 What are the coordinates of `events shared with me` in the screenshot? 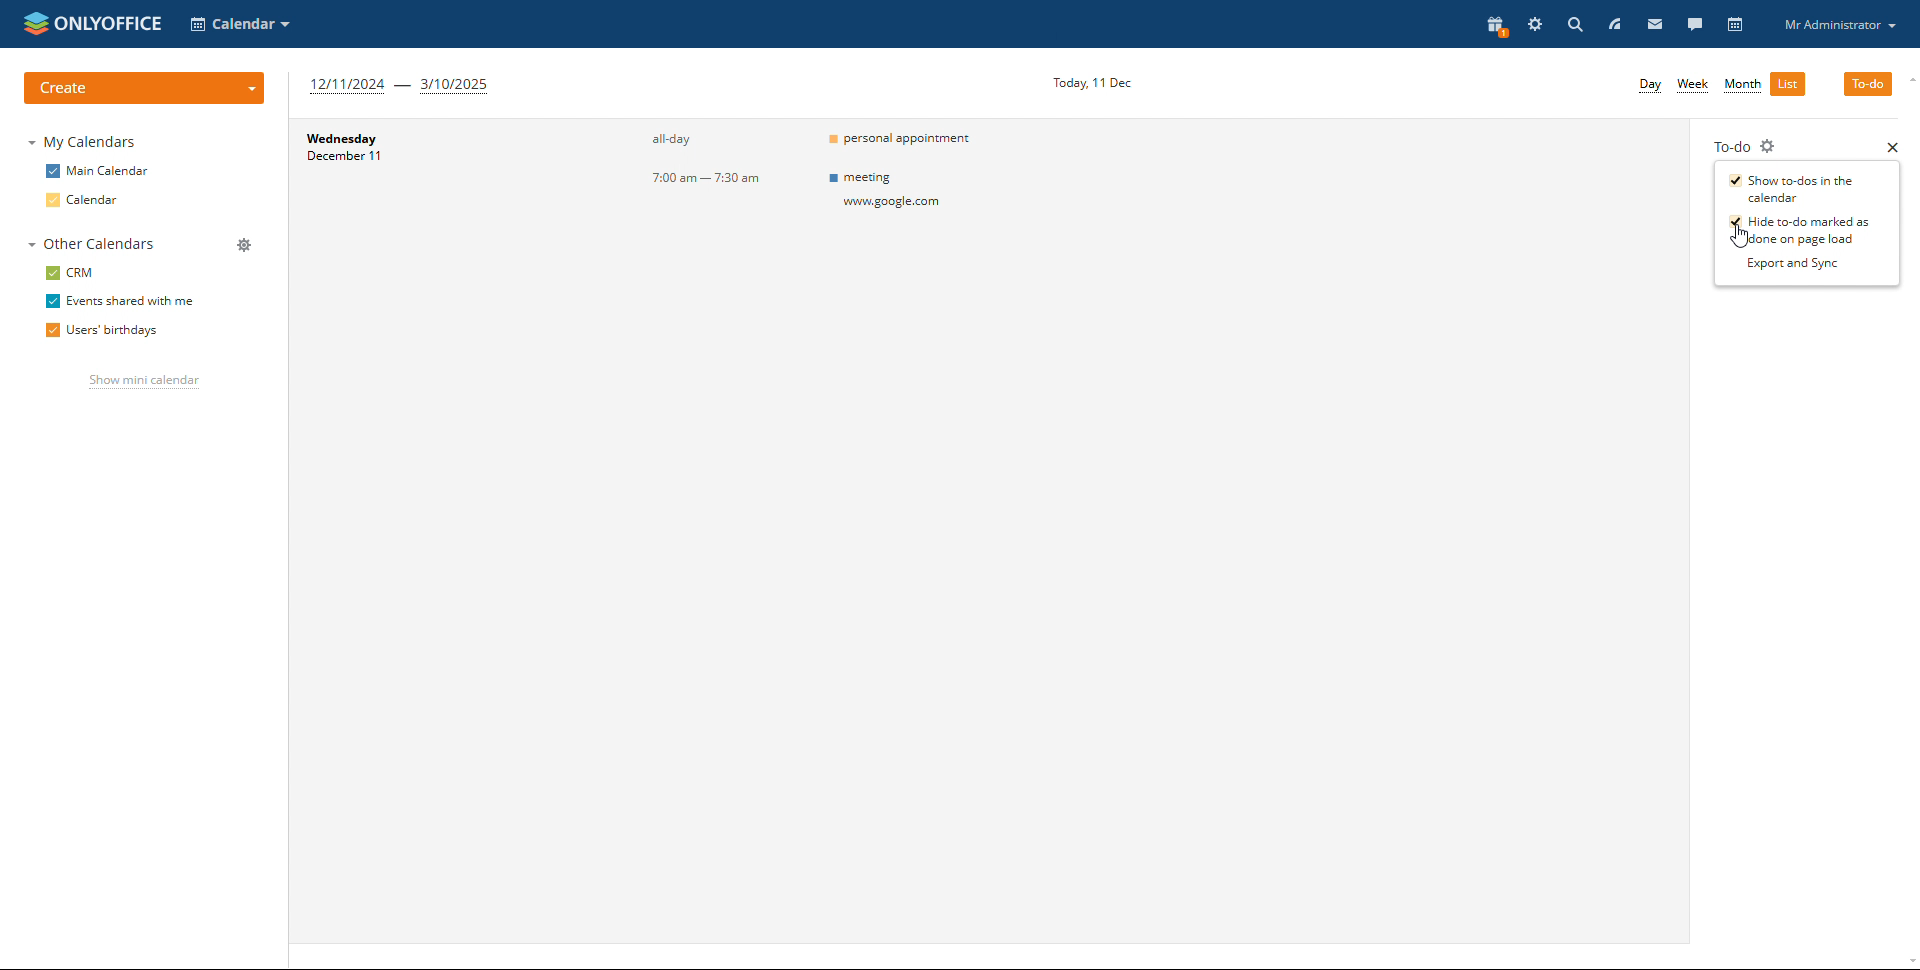 It's located at (119, 300).